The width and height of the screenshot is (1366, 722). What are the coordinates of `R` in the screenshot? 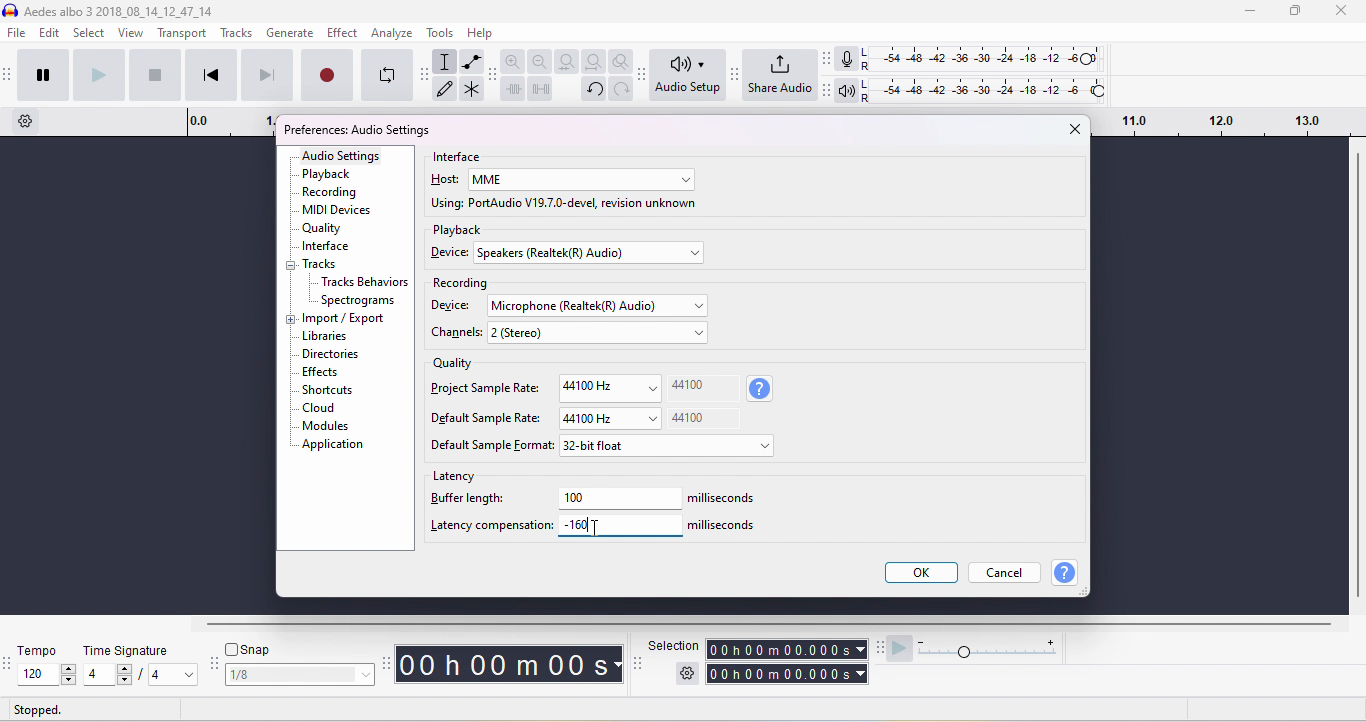 It's located at (867, 68).